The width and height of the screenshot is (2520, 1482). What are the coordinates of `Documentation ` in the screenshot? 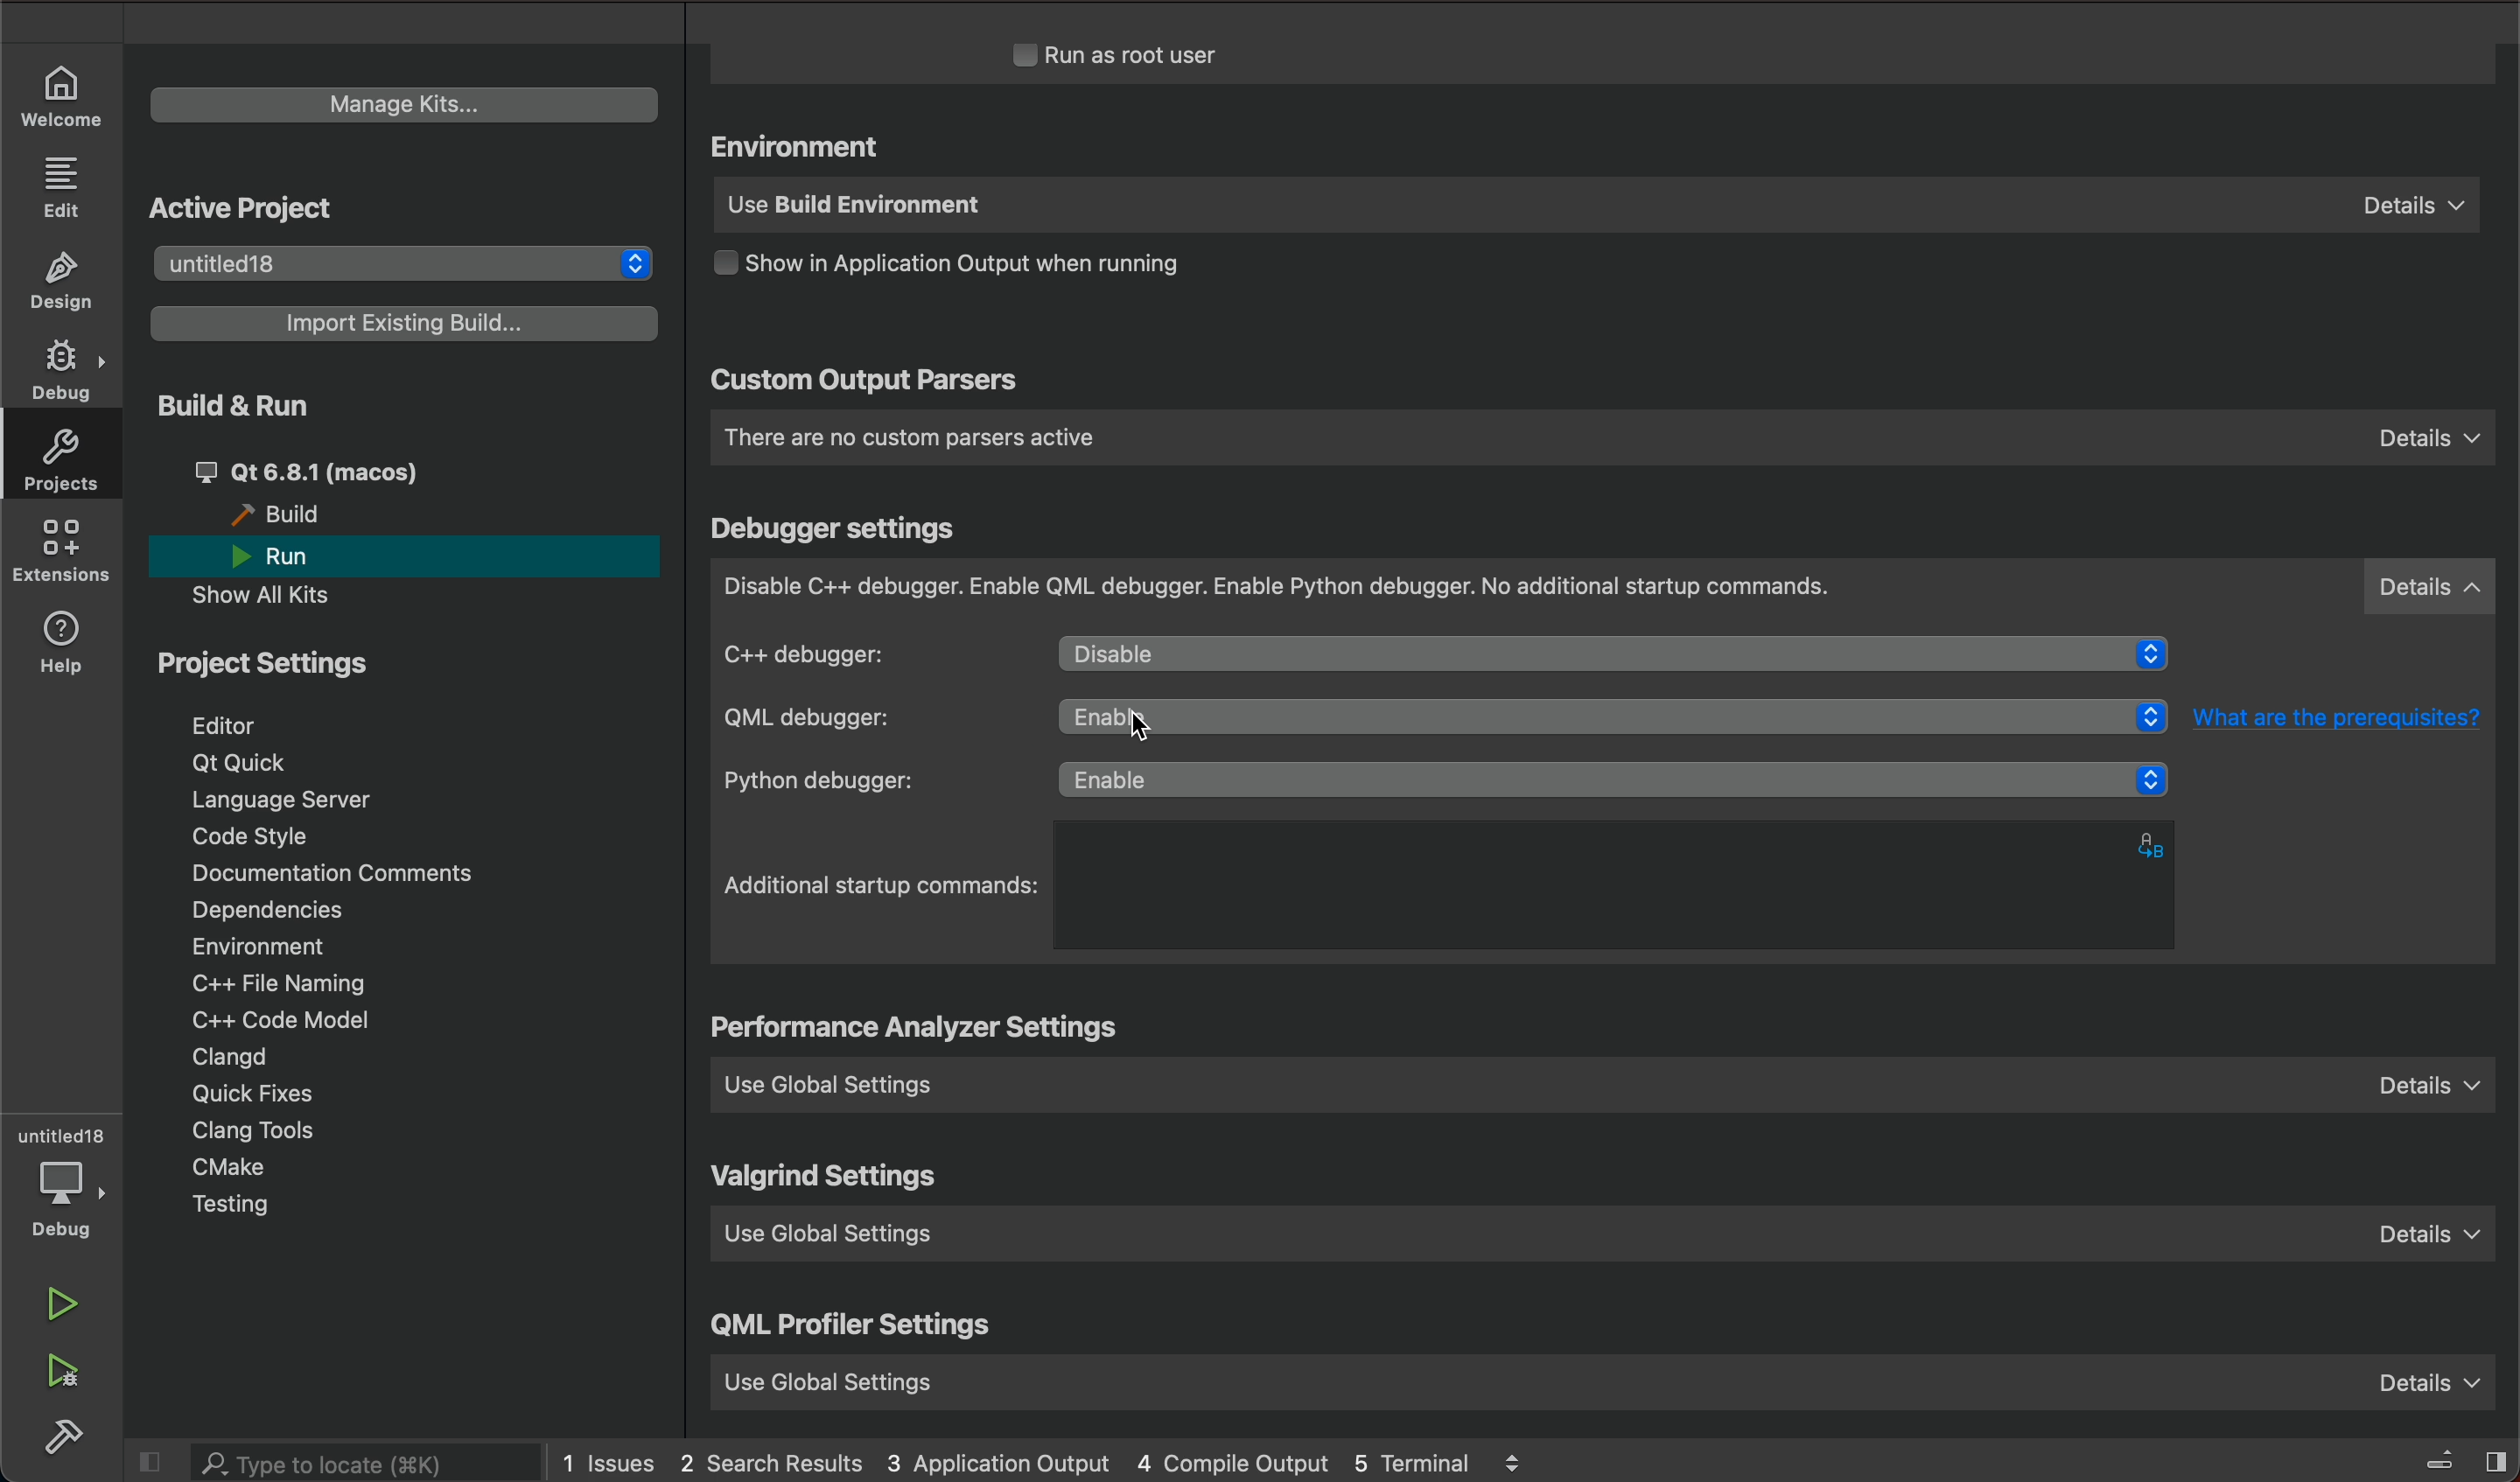 It's located at (356, 875).